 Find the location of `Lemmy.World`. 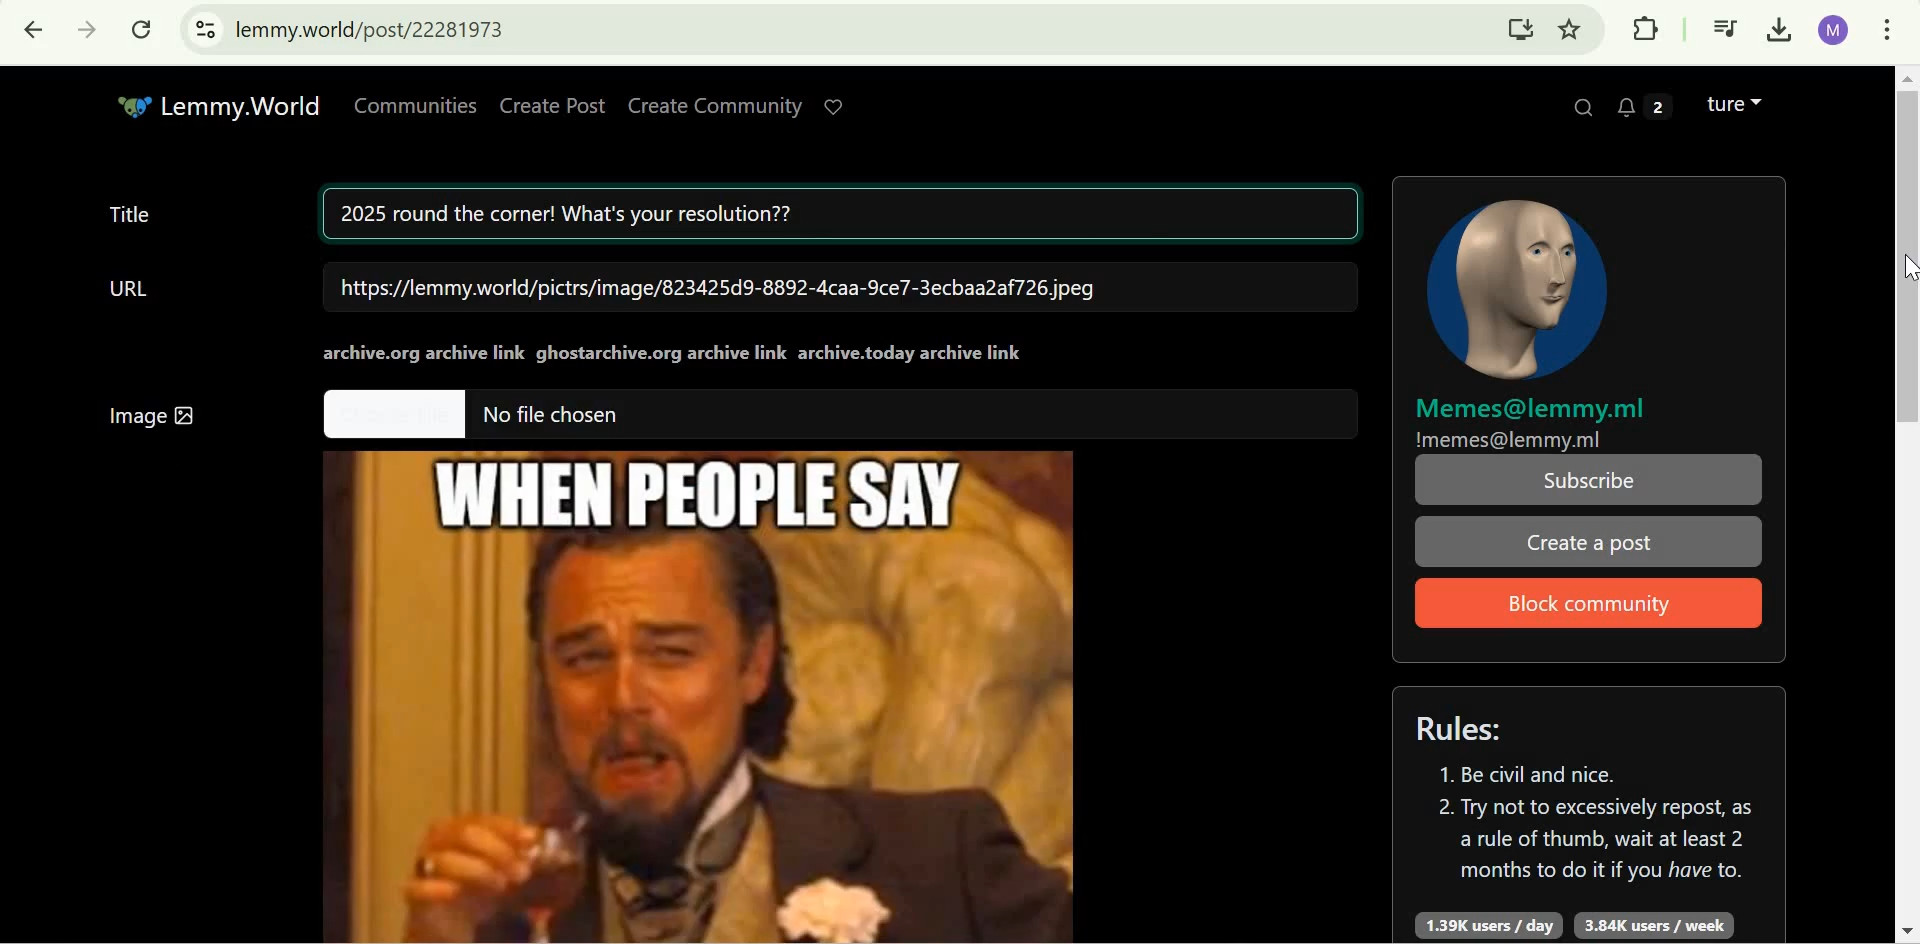

Lemmy.World is located at coordinates (240, 106).